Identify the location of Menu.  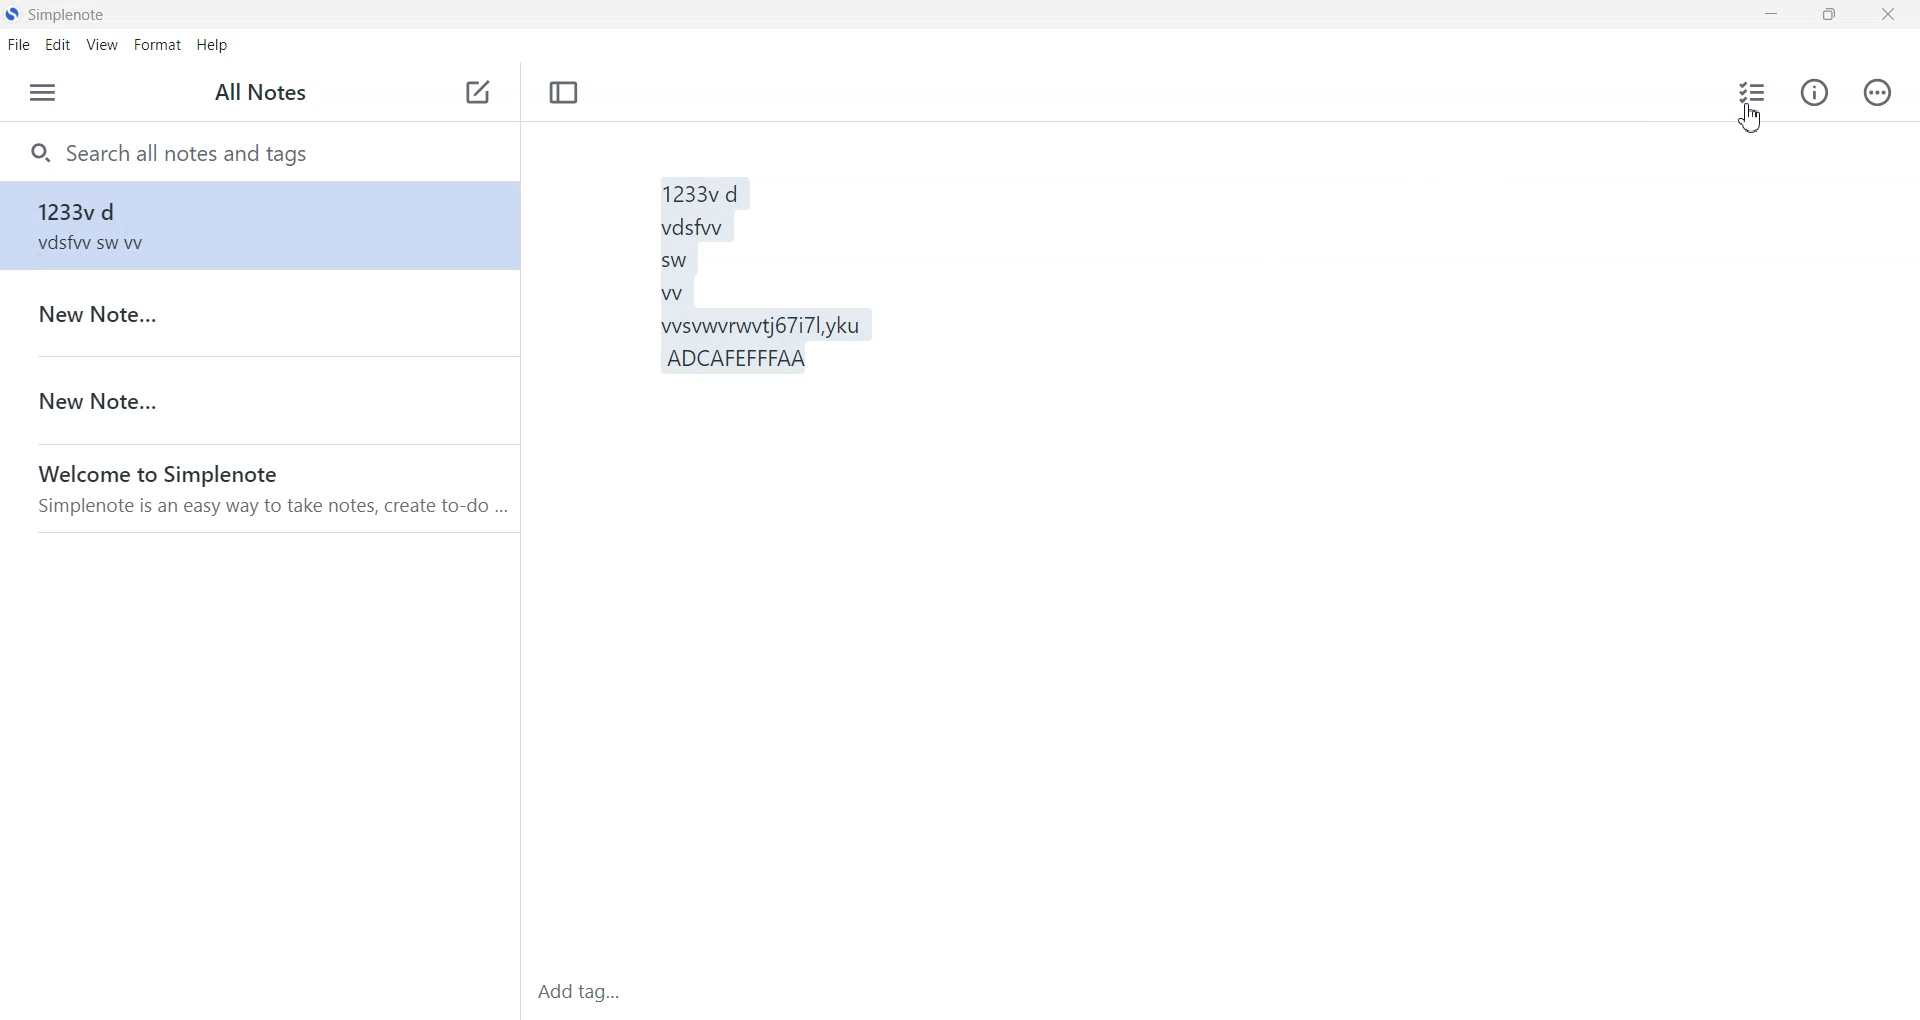
(43, 93).